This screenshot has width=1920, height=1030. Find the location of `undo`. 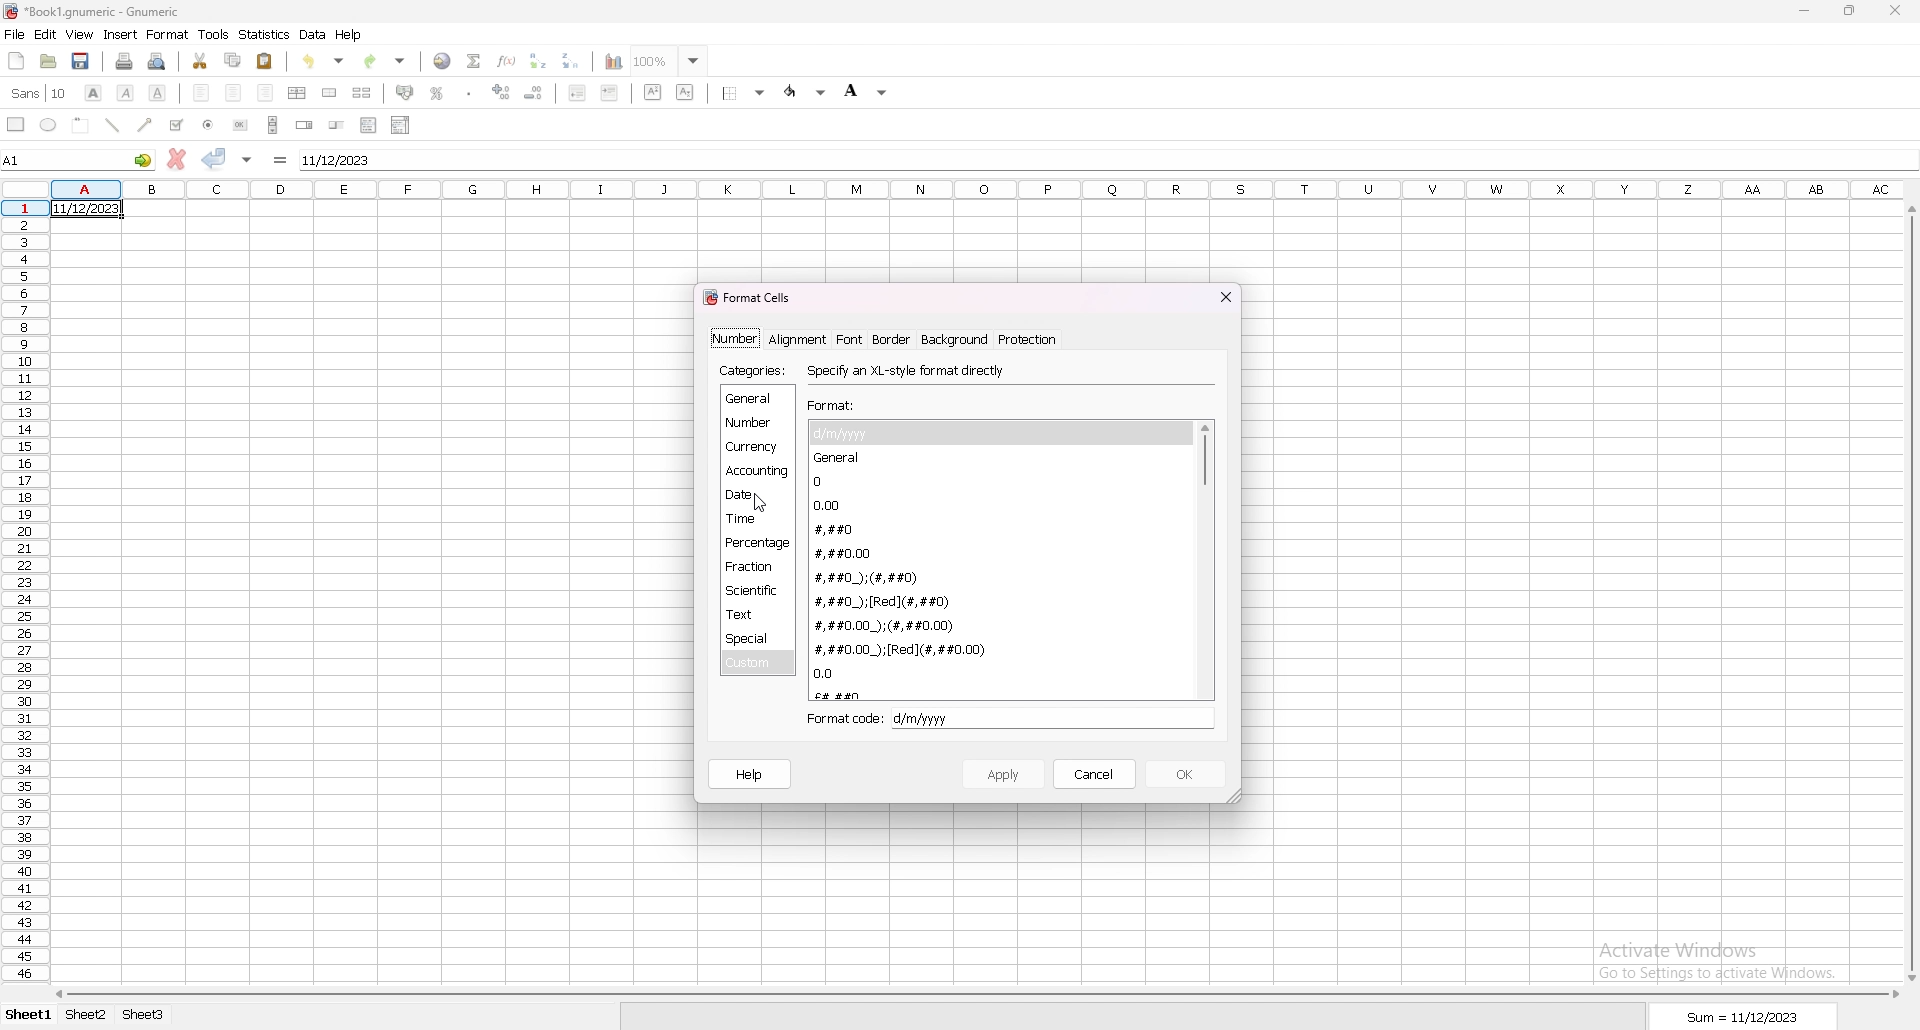

undo is located at coordinates (324, 61).